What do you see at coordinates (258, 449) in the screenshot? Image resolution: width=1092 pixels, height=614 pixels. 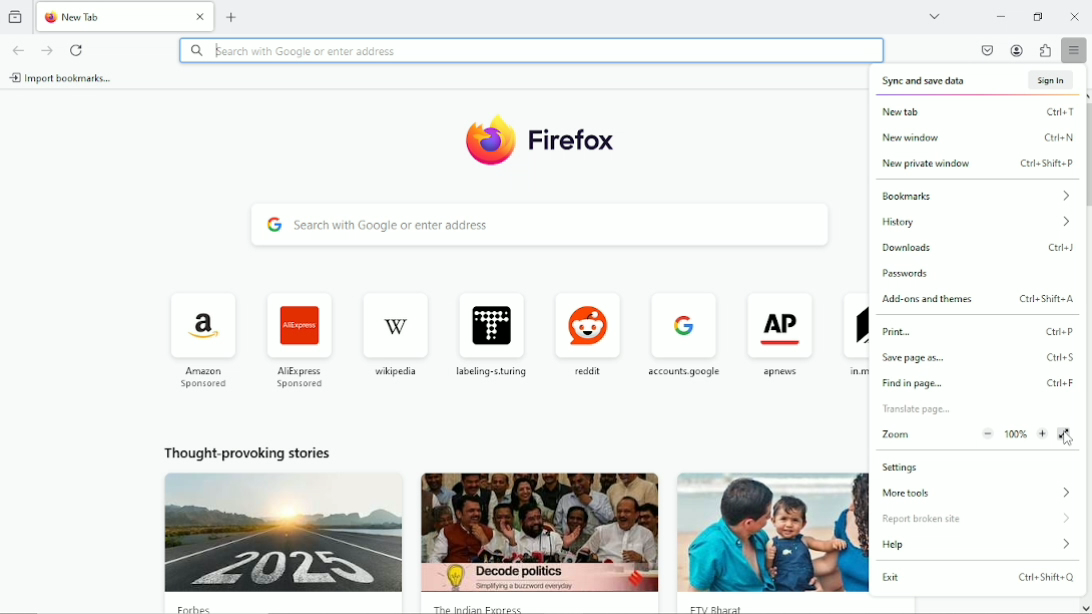 I see `thought provoking stories` at bounding box center [258, 449].